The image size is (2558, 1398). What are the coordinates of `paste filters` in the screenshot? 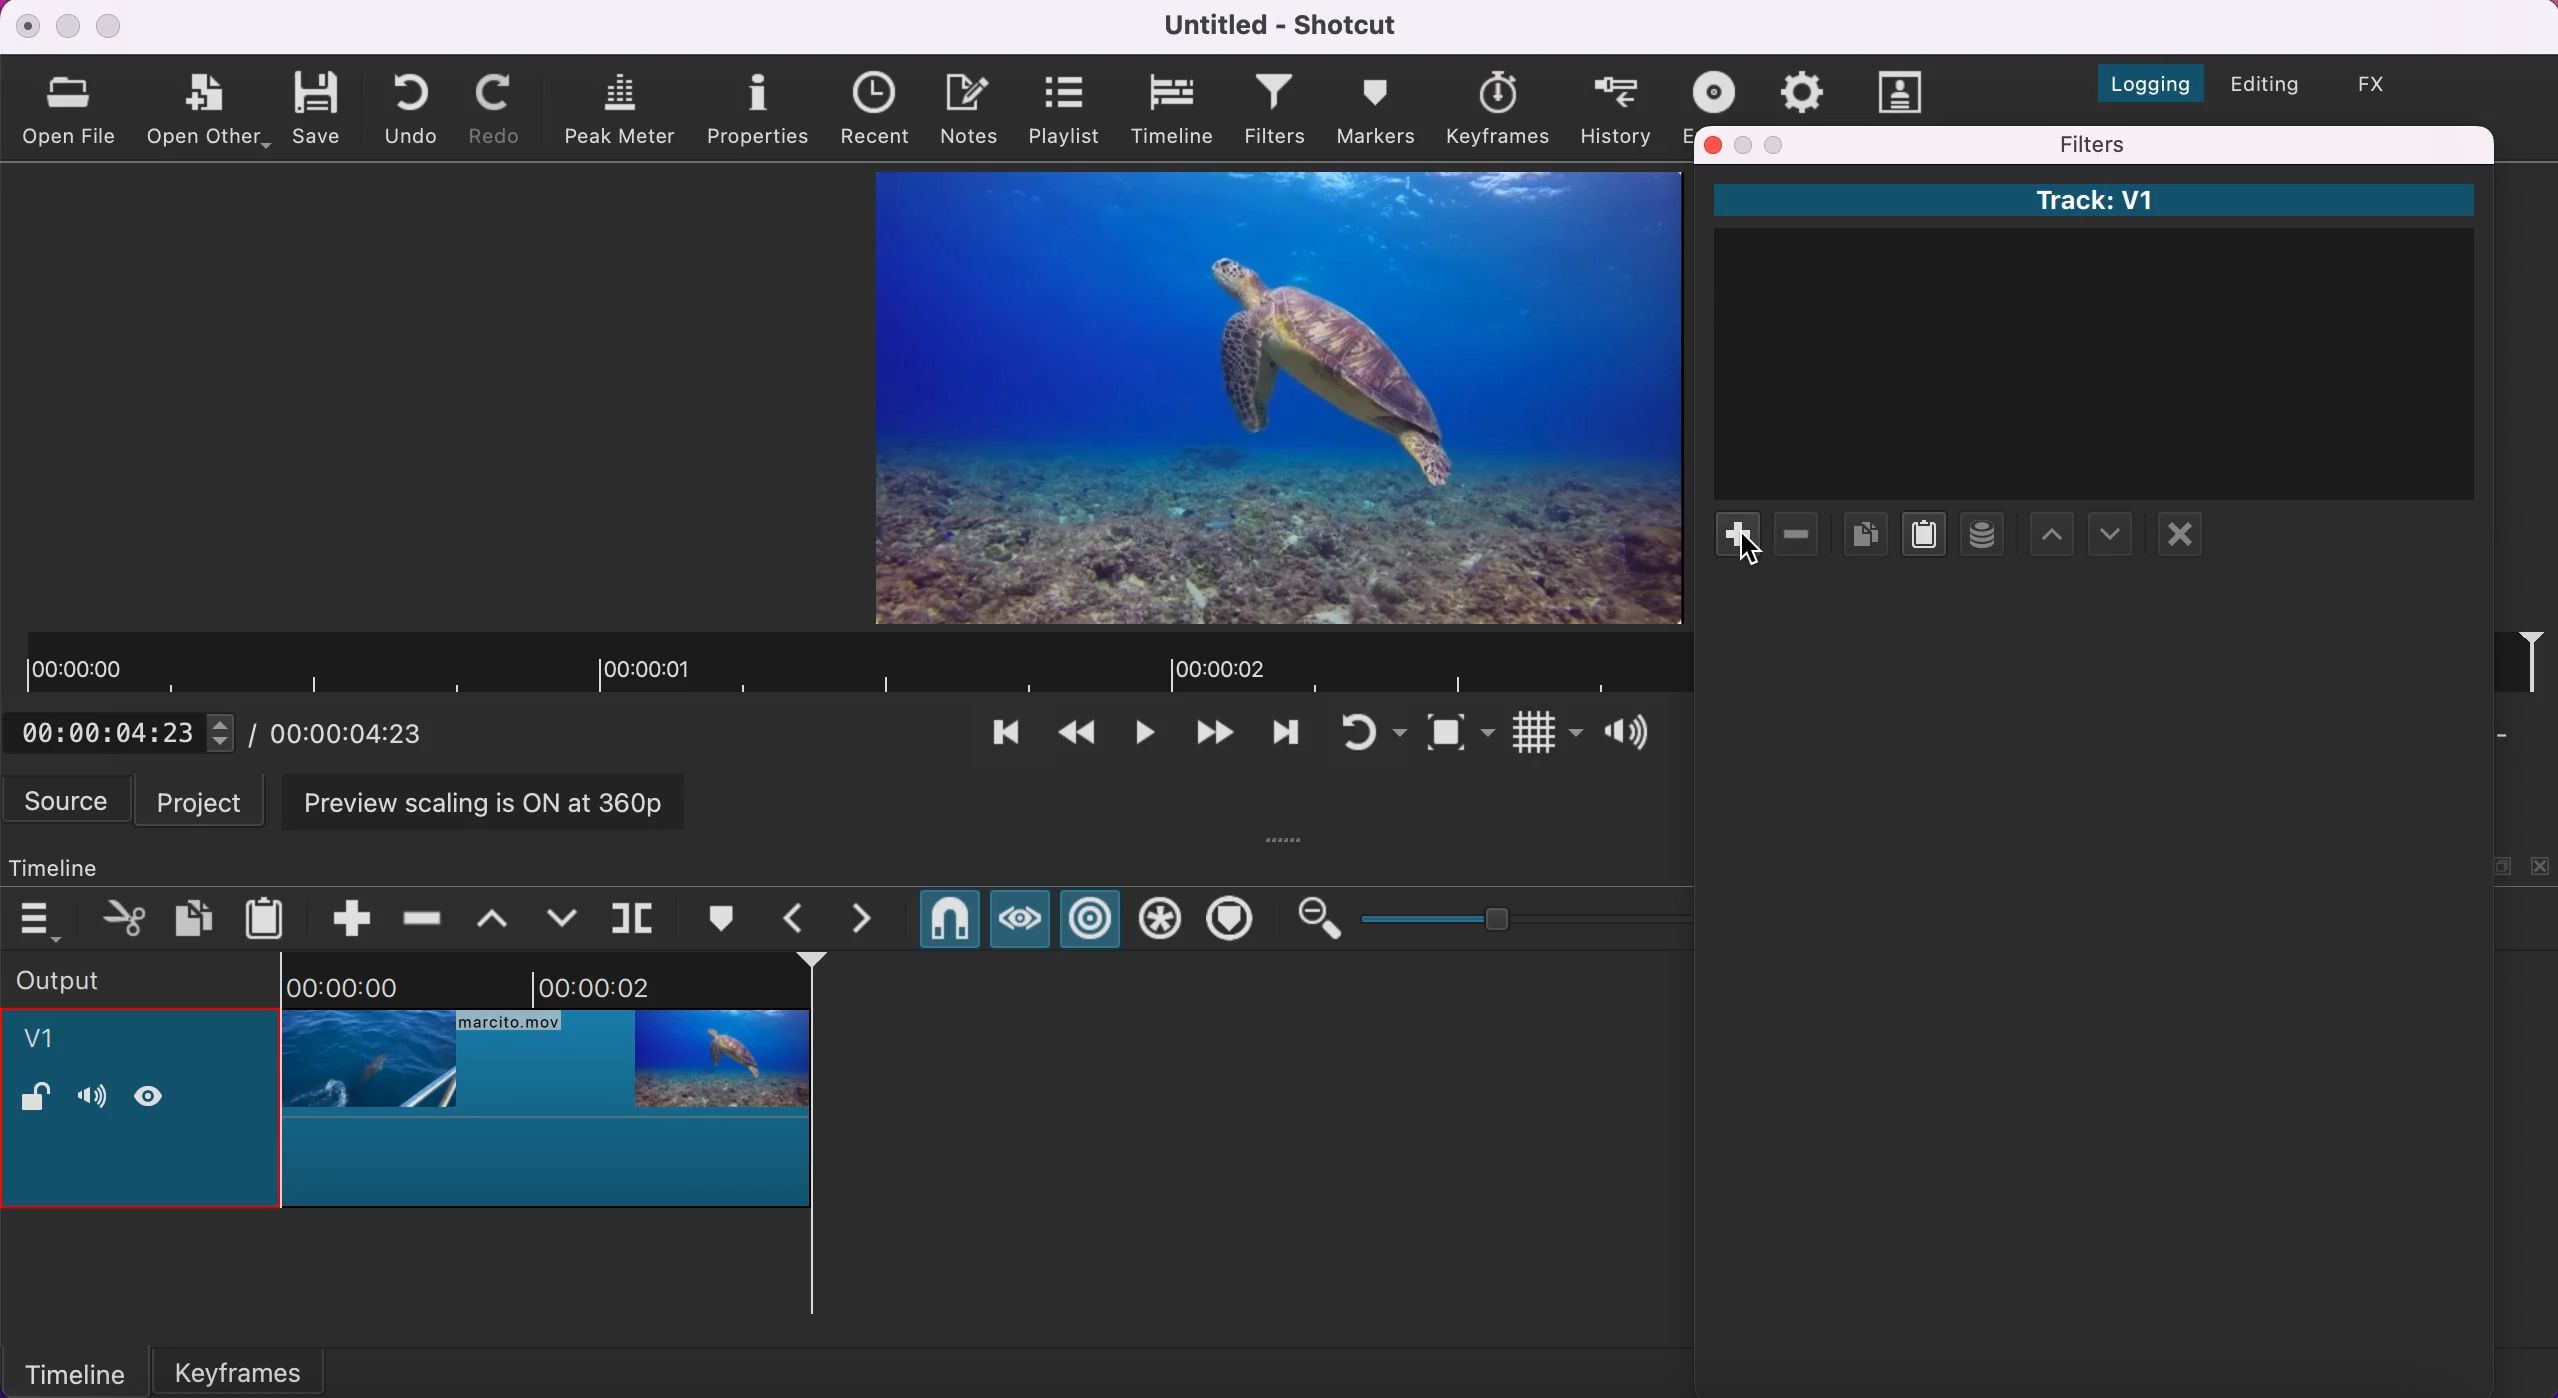 It's located at (1923, 540).